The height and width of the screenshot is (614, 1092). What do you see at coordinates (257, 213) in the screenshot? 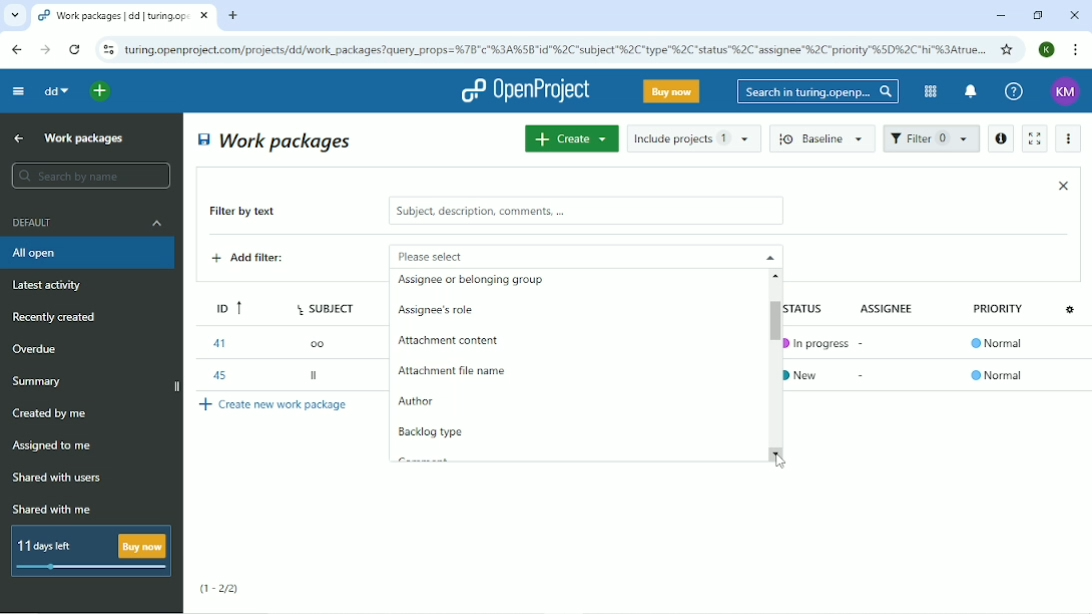
I see `Filter by text` at bounding box center [257, 213].